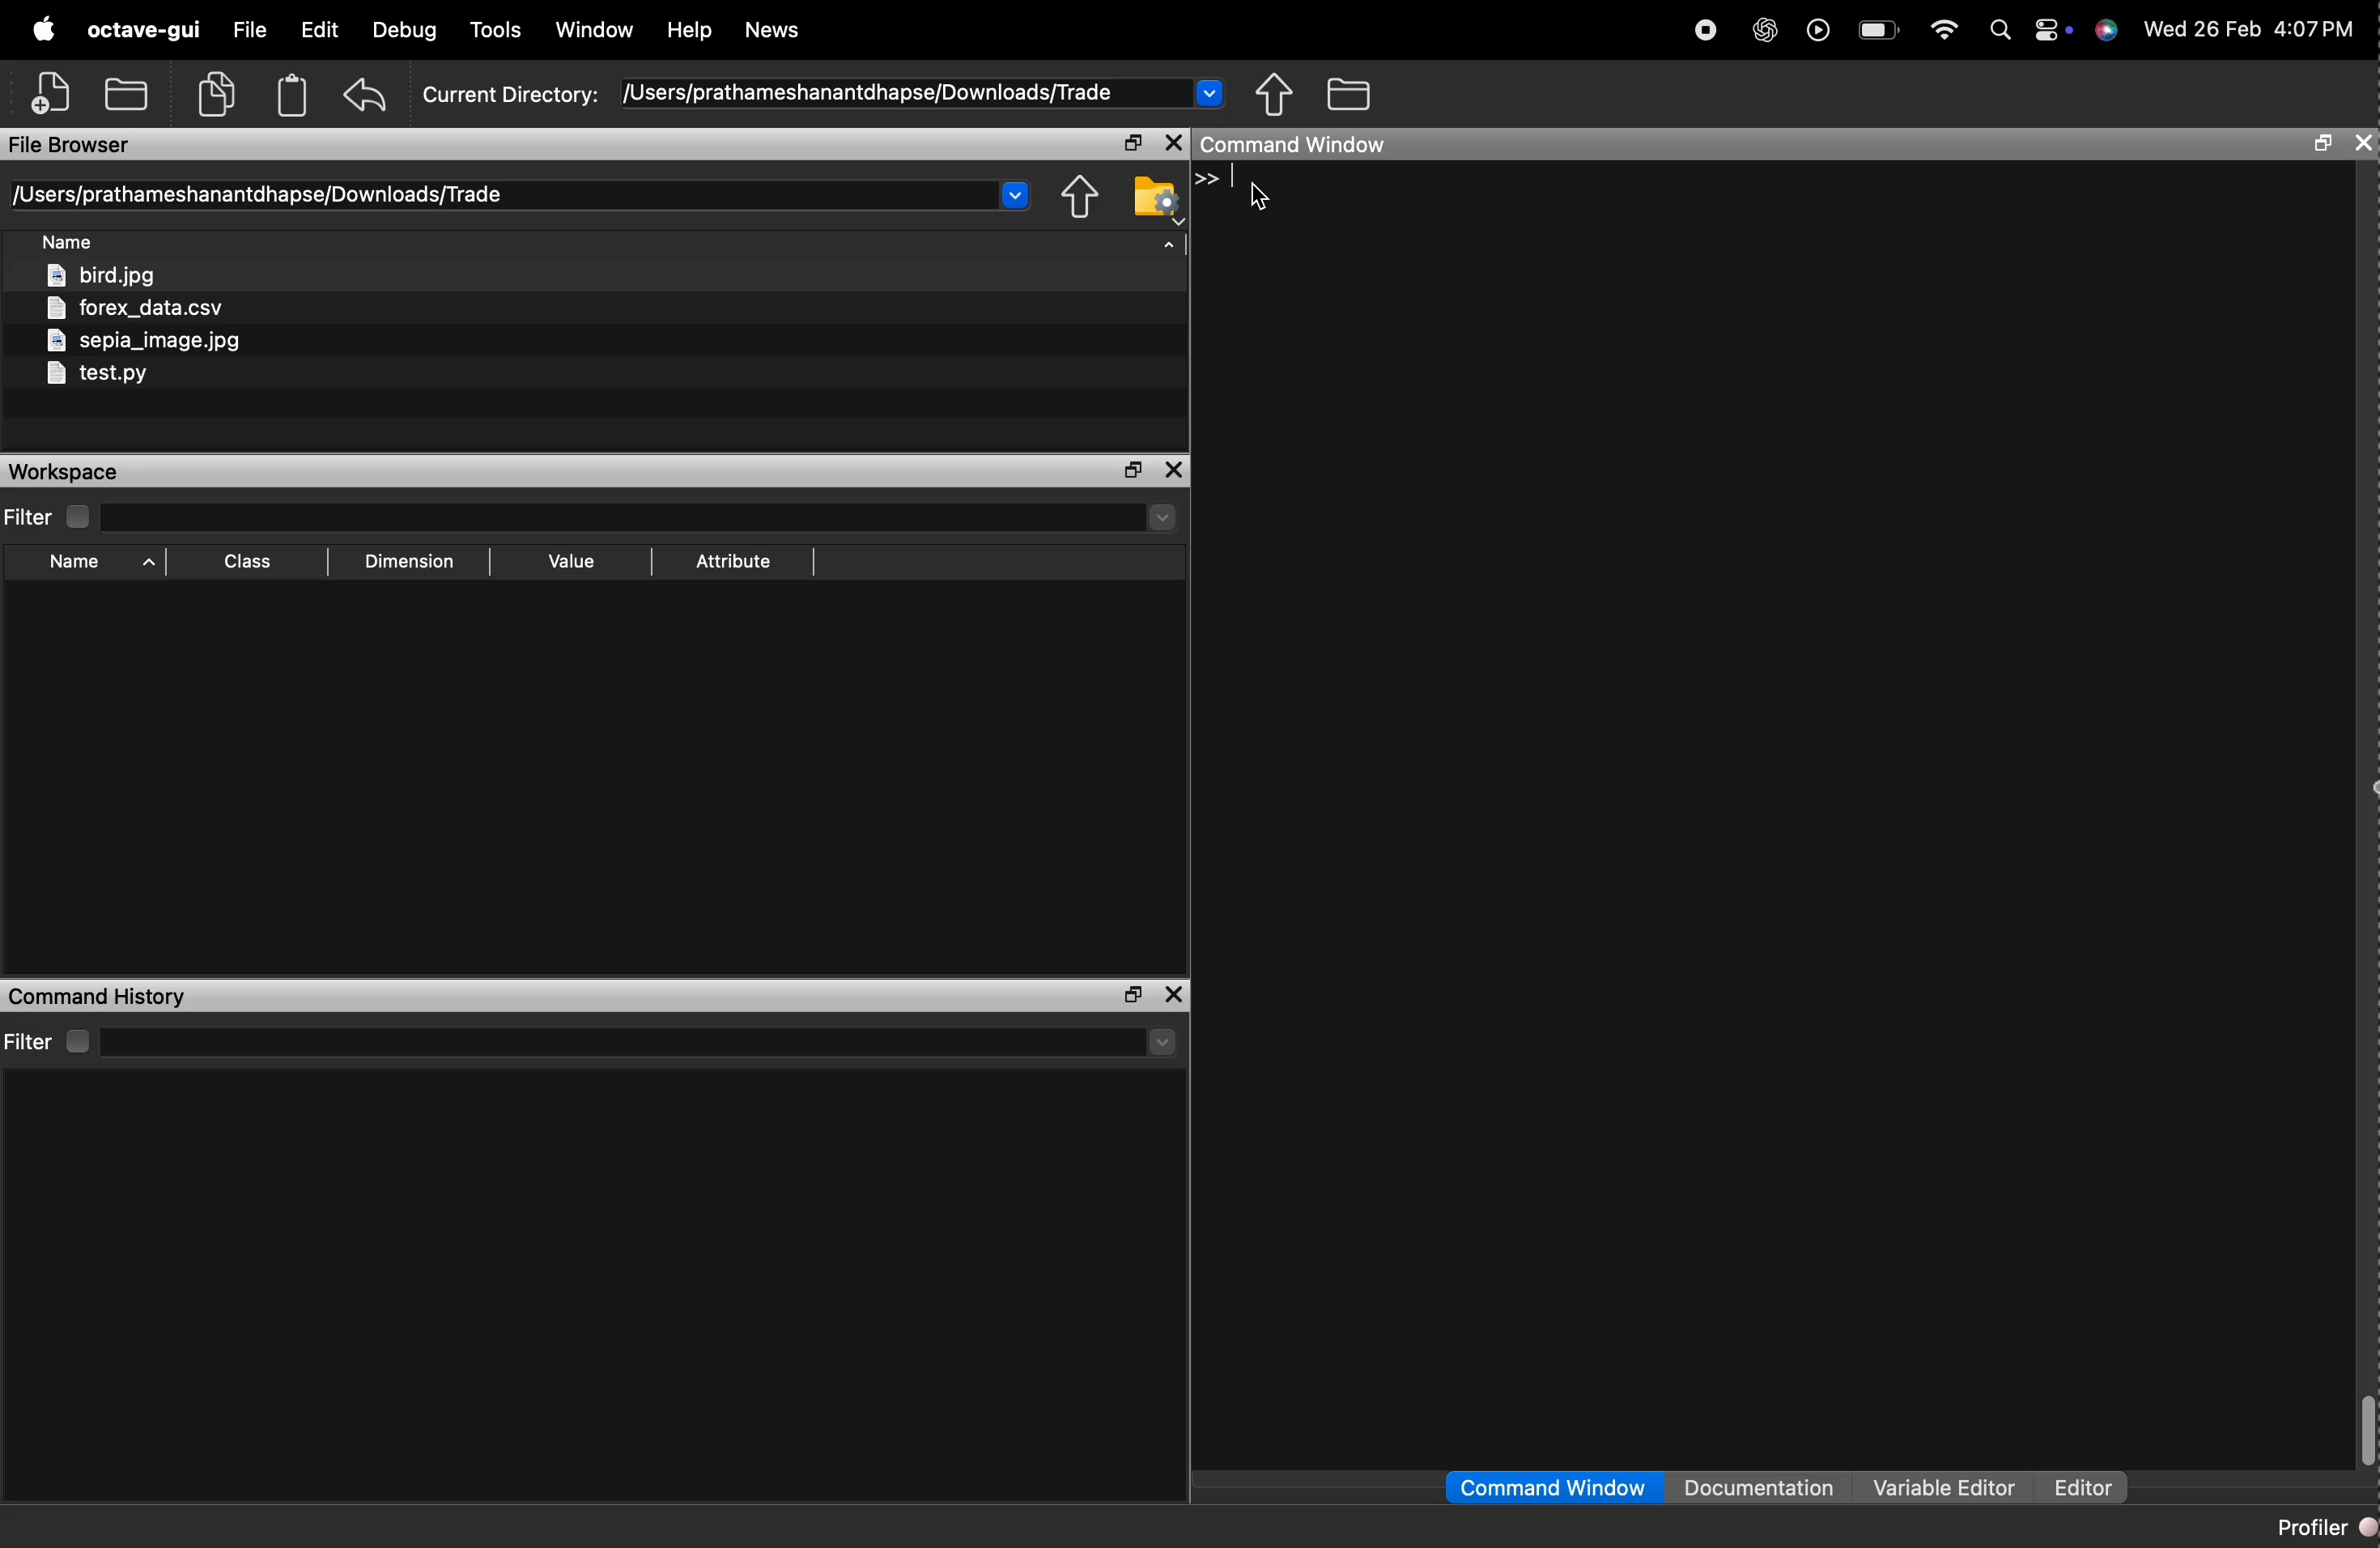  I want to click on share, so click(1274, 92).